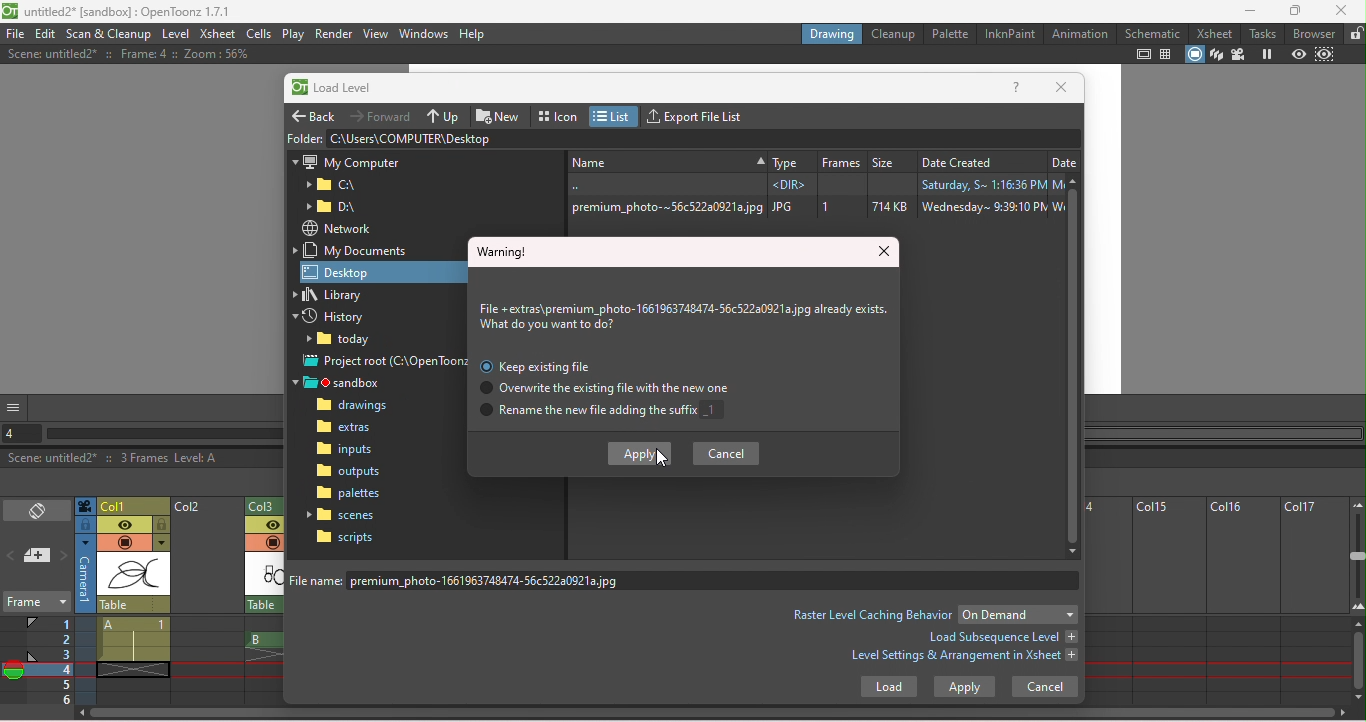 The width and height of the screenshot is (1366, 722). Describe the element at coordinates (540, 366) in the screenshot. I see `Keep existing file` at that location.